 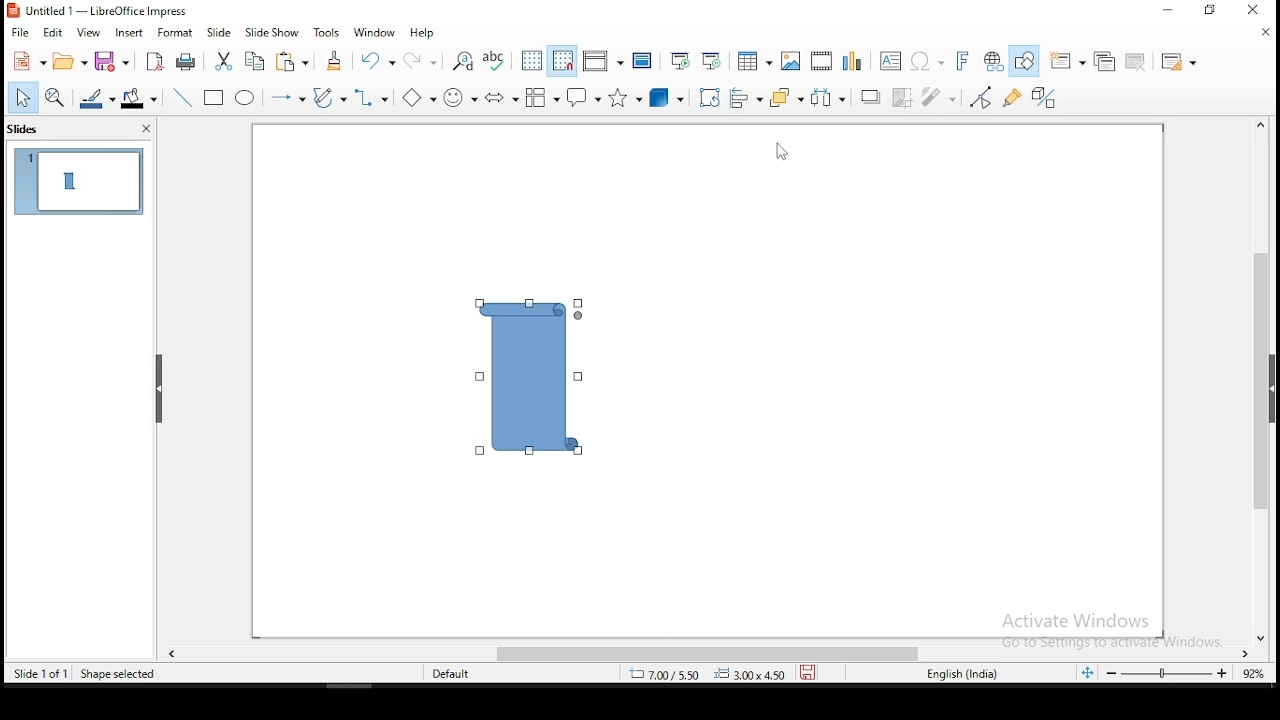 I want to click on window, so click(x=375, y=32).